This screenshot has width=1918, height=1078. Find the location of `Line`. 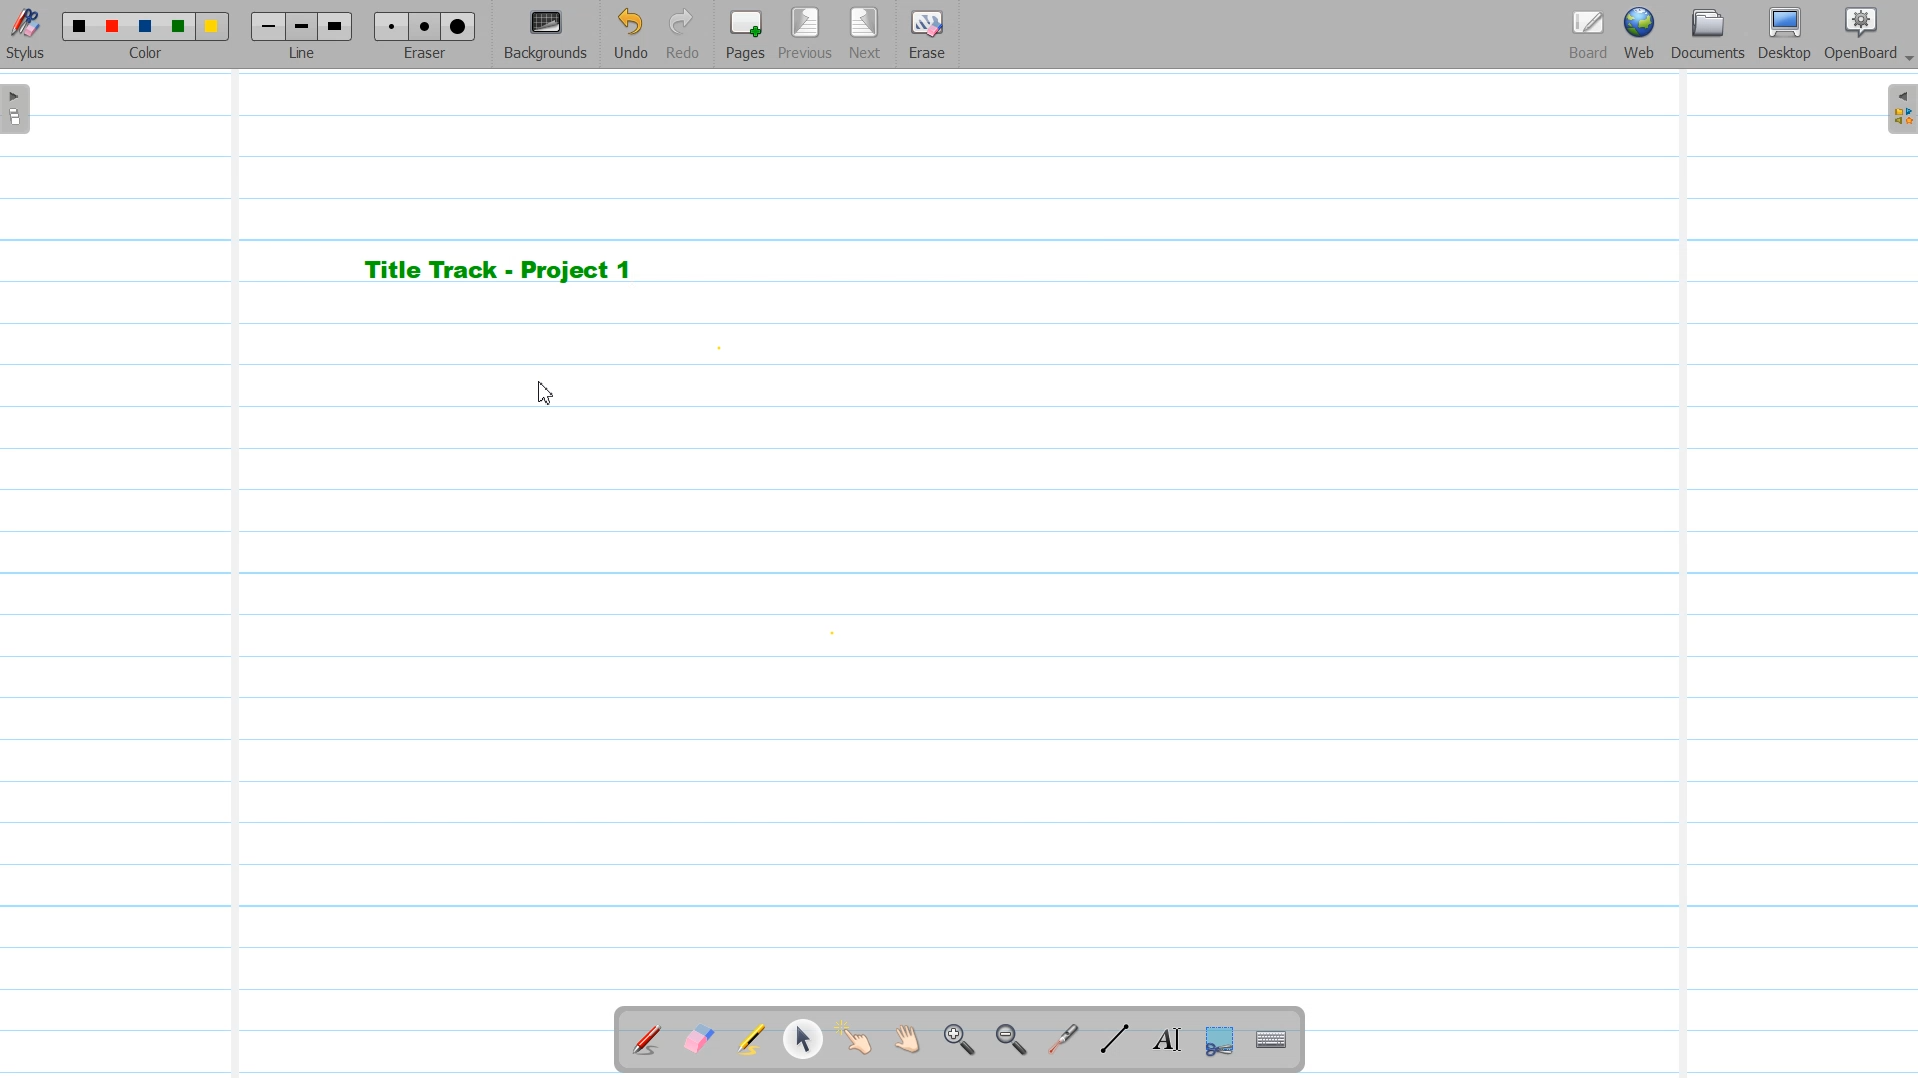

Line is located at coordinates (304, 34).